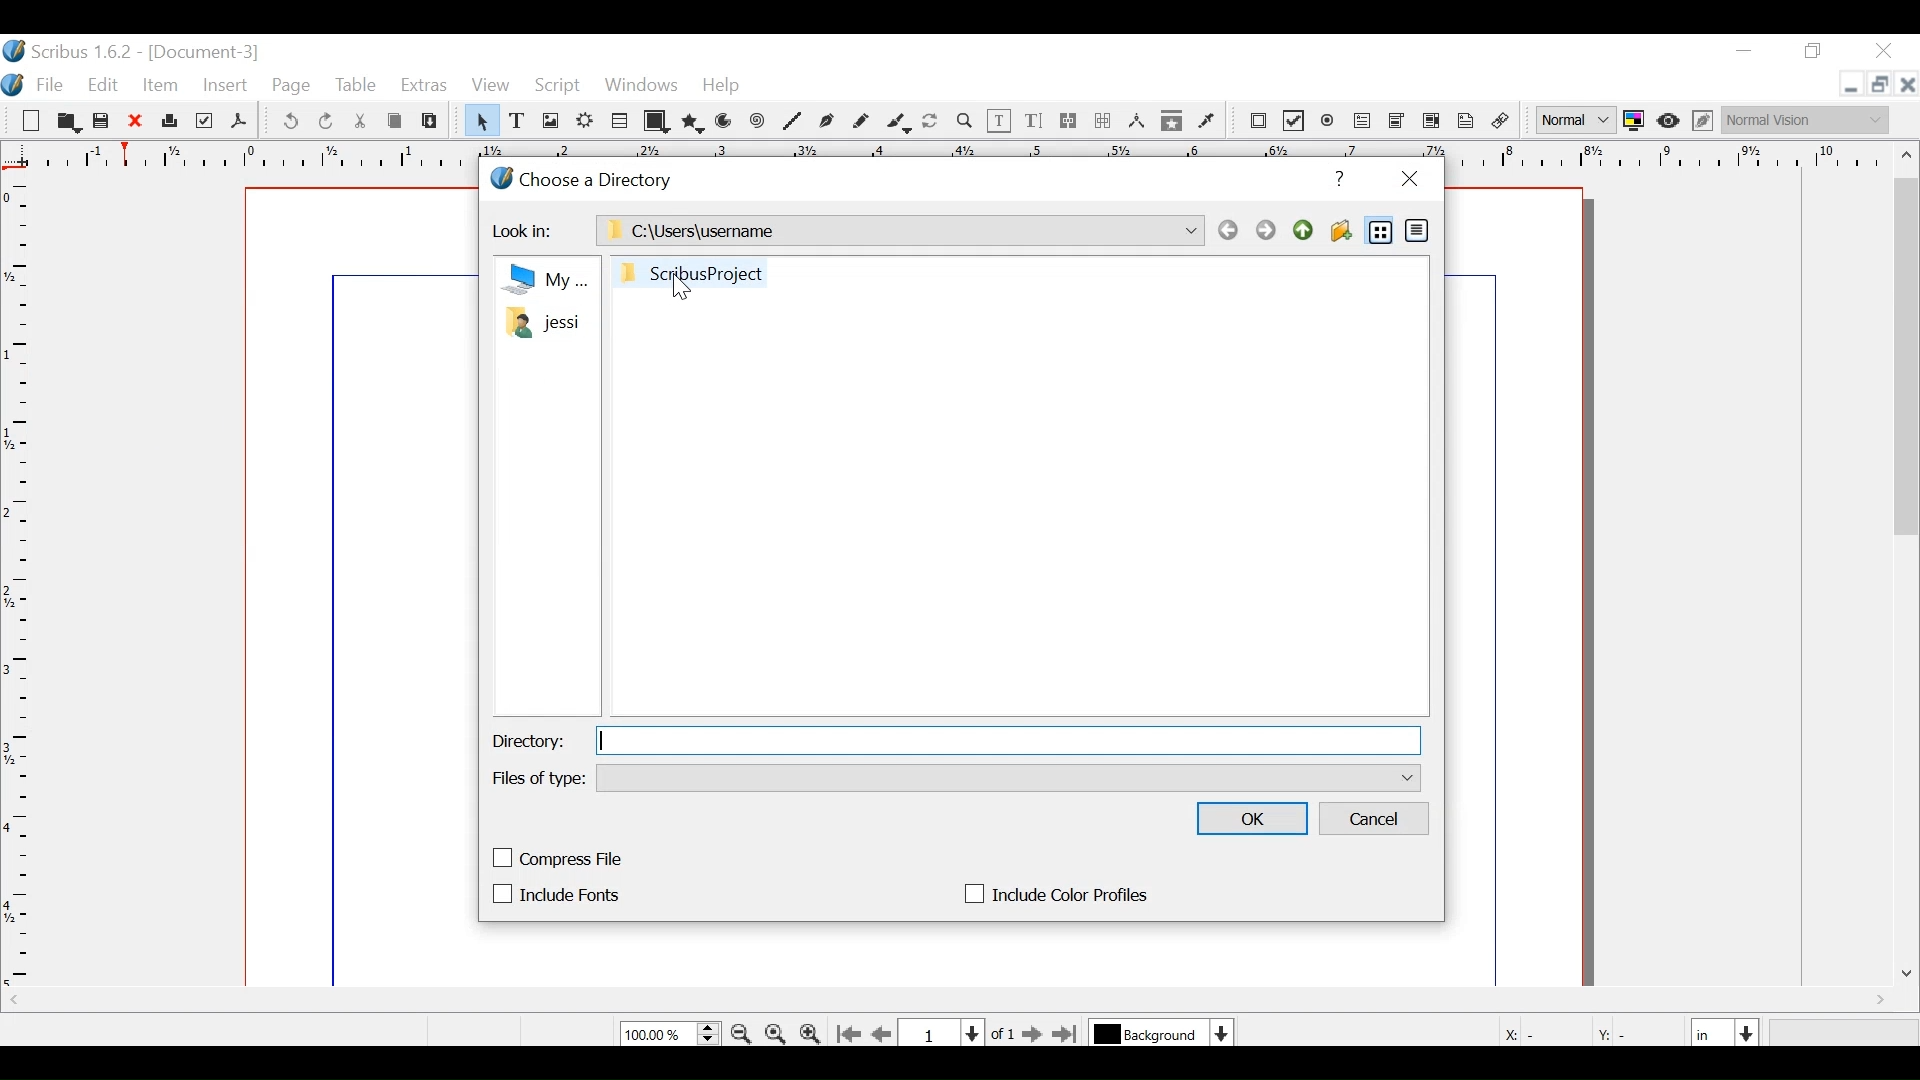 This screenshot has height=1080, width=1920. I want to click on Unlink text frame, so click(1103, 121).